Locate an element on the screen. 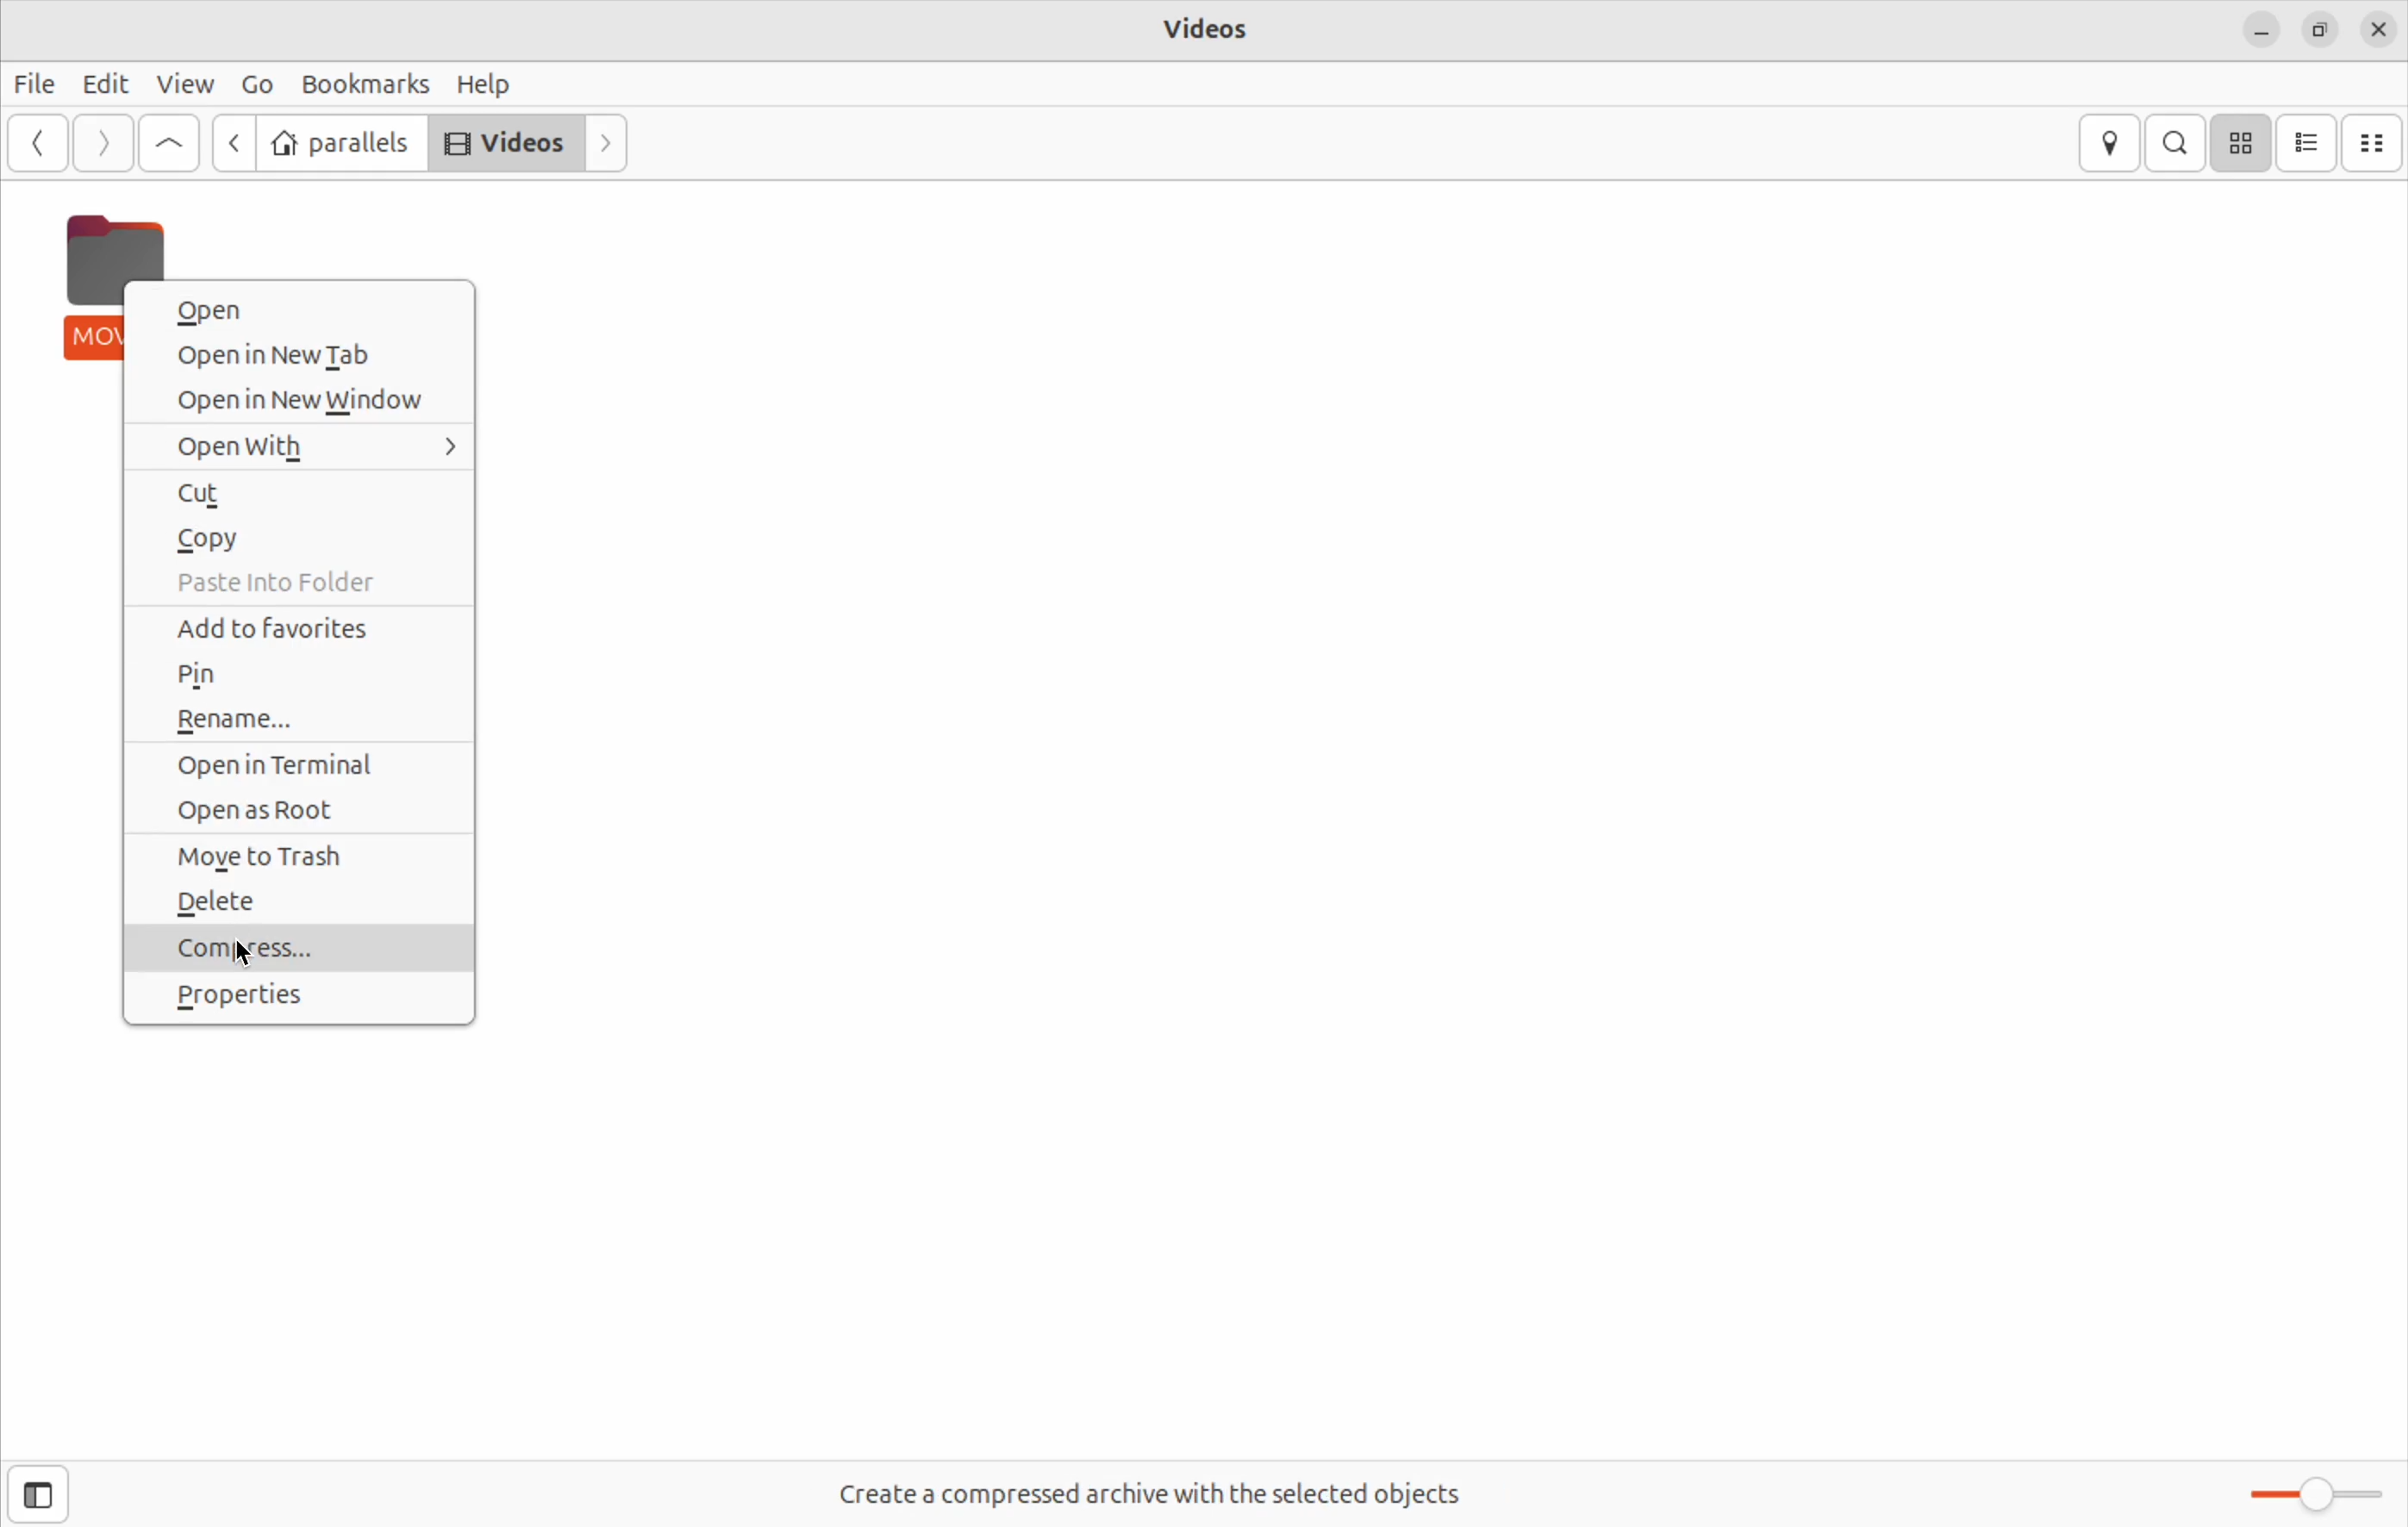 The image size is (2408, 1527). show side bar is located at coordinates (39, 1496).